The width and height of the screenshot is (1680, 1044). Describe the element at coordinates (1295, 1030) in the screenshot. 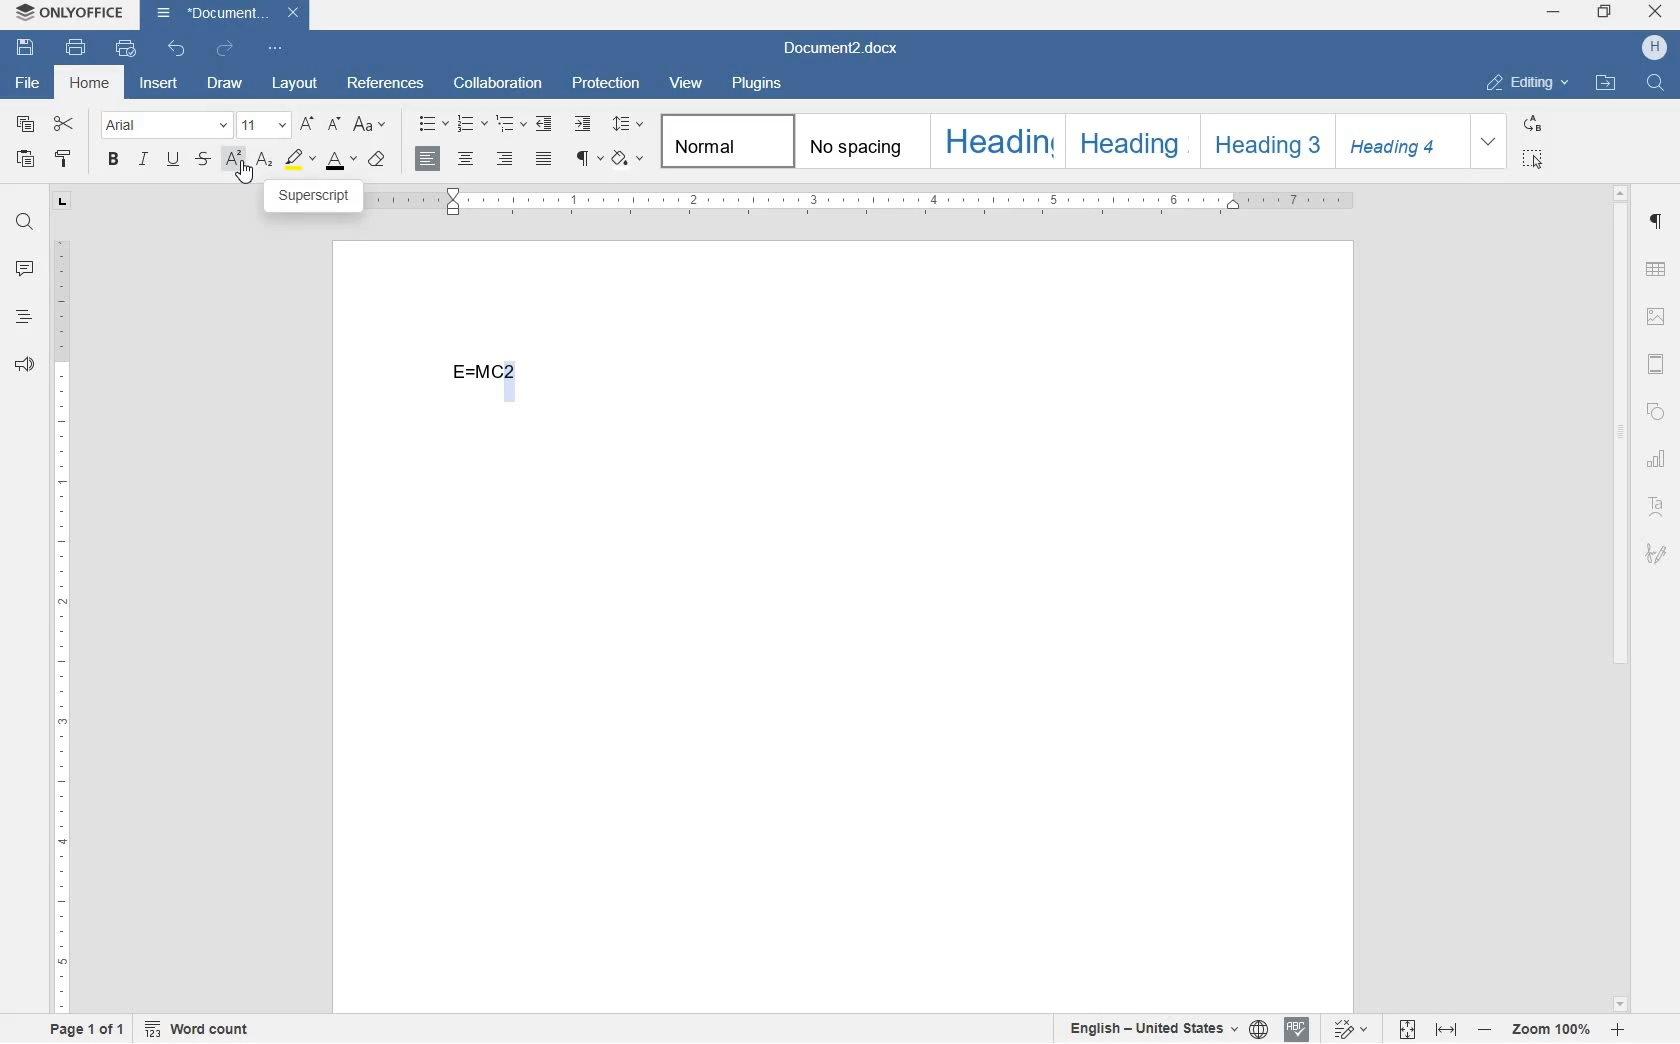

I see `spell checking` at that location.